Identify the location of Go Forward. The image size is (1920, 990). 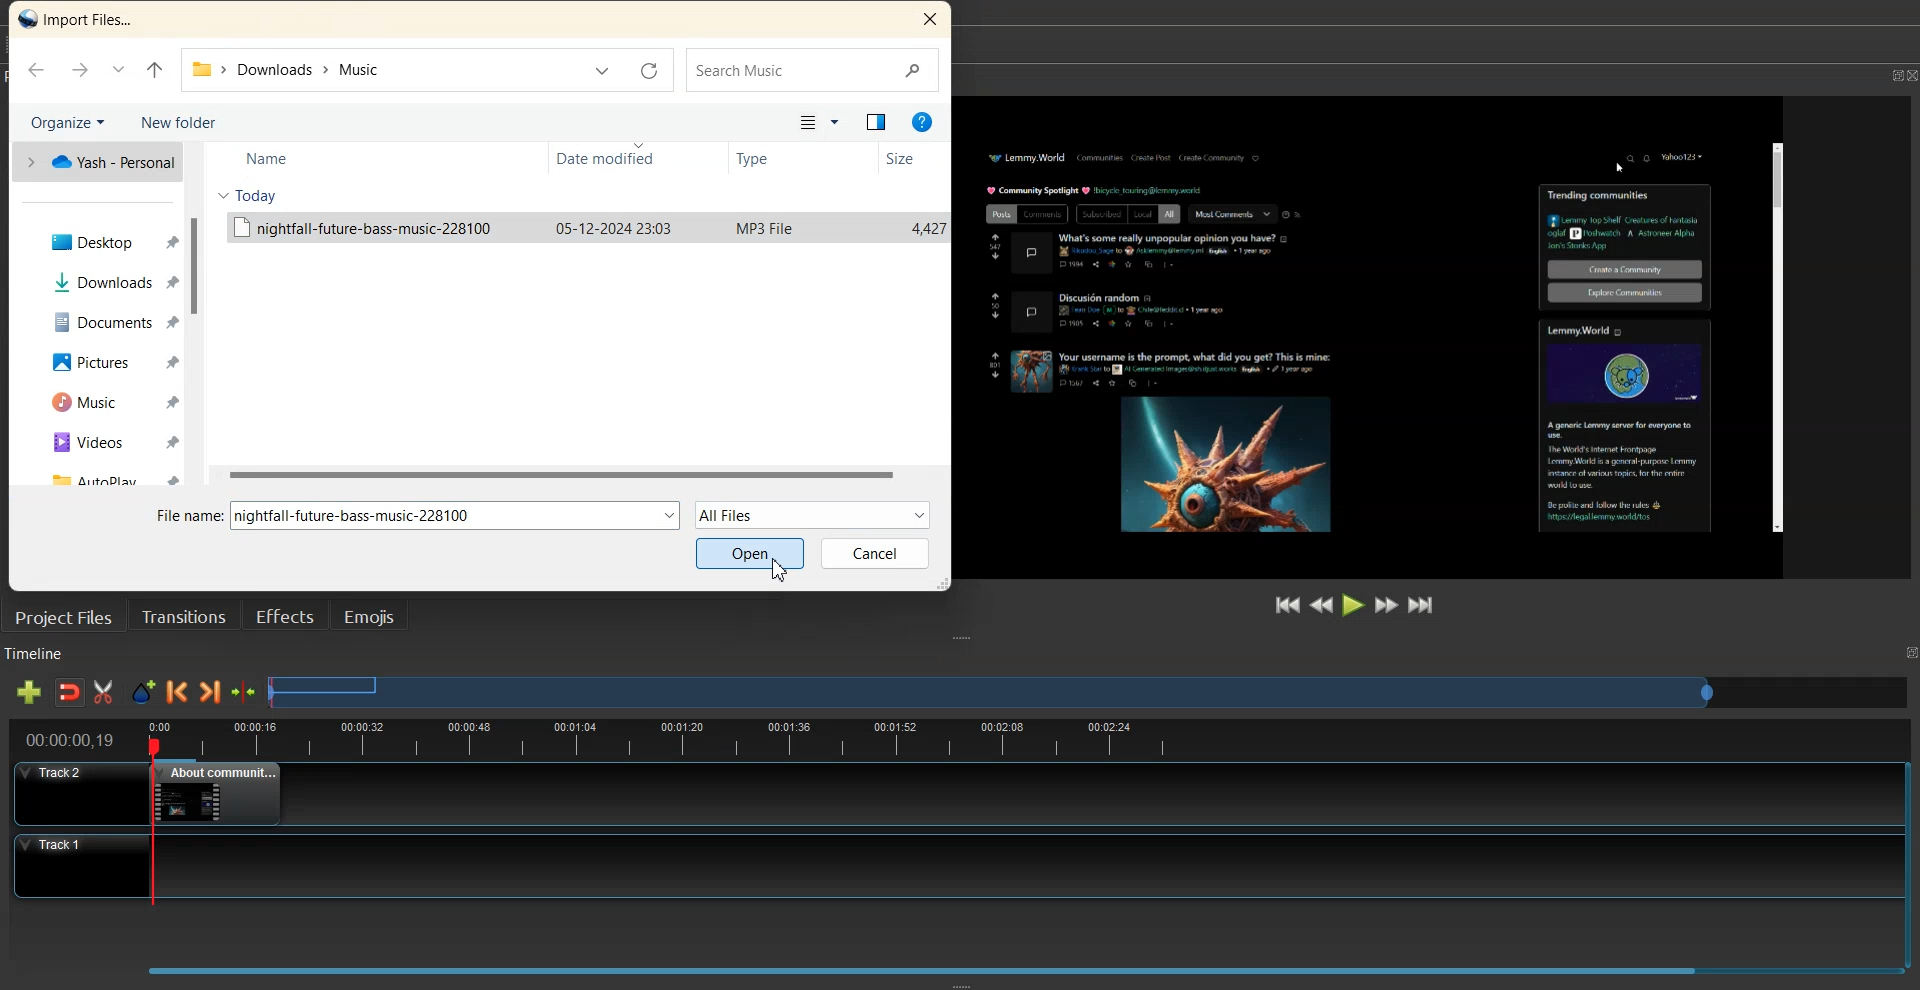
(81, 71).